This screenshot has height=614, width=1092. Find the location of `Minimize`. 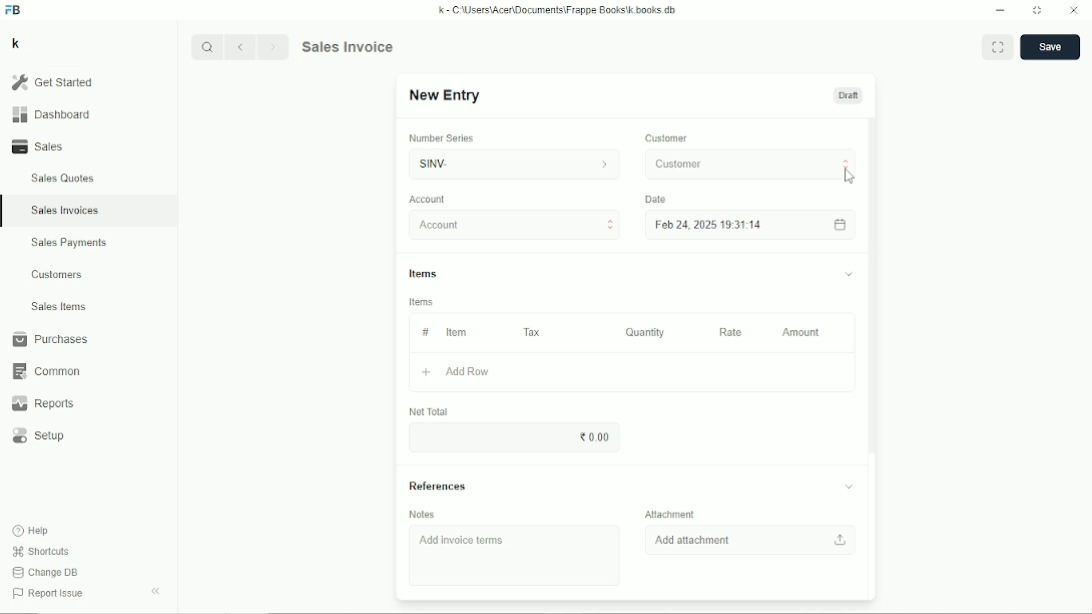

Minimize is located at coordinates (1000, 11).